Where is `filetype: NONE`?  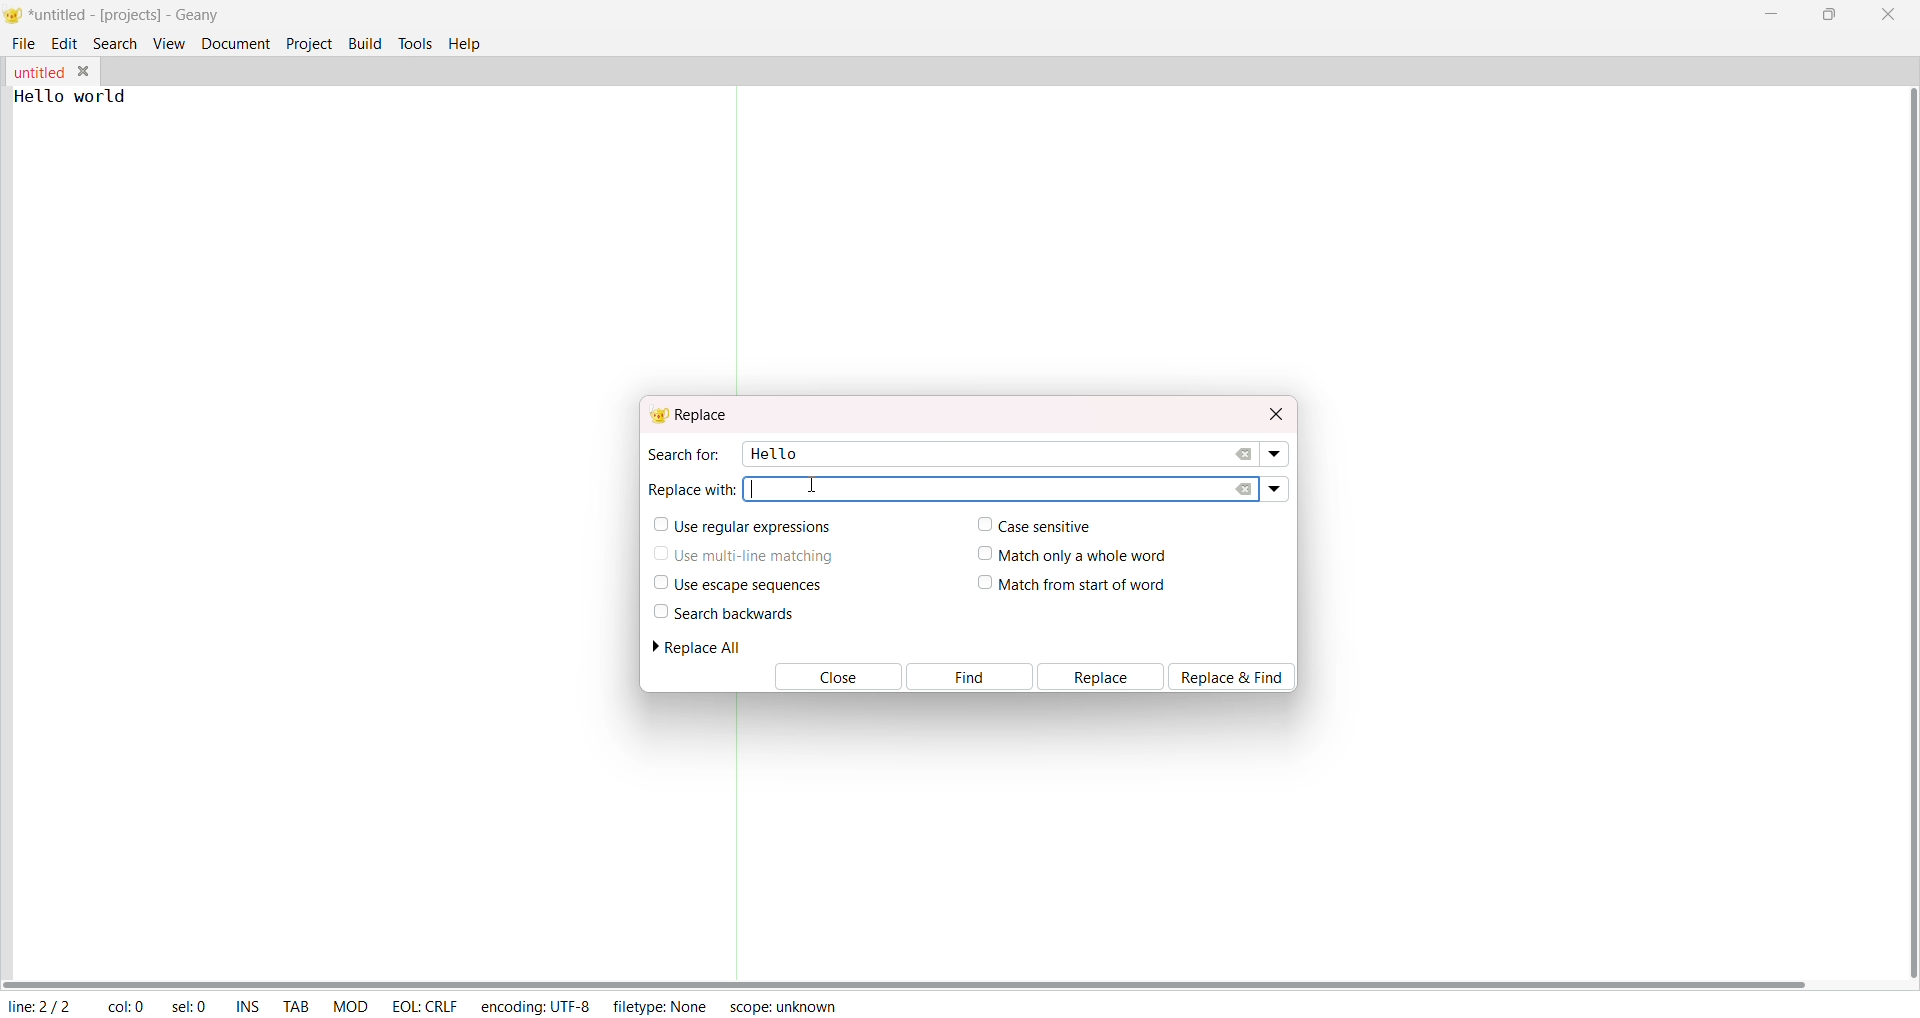
filetype: NONE is located at coordinates (660, 1005).